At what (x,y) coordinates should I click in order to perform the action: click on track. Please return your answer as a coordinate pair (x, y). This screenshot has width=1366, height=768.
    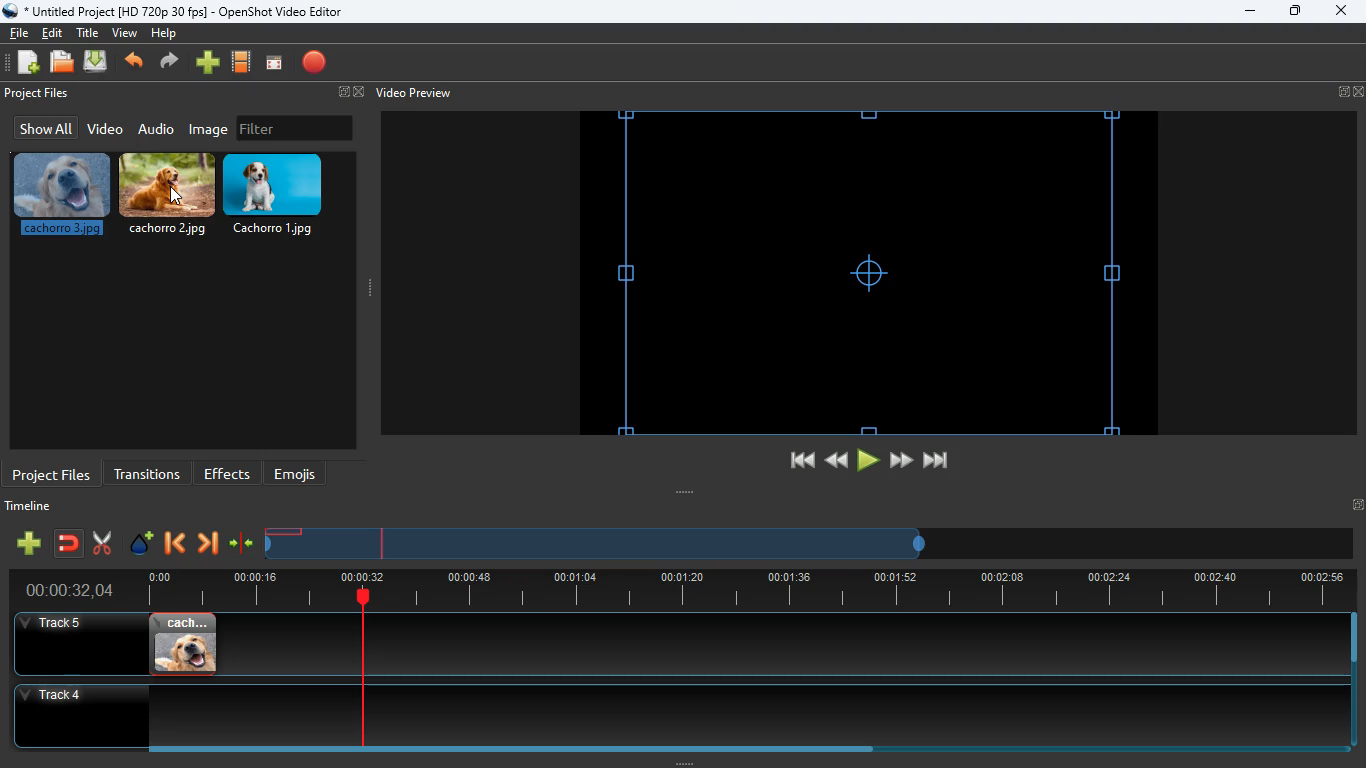
    Looking at the image, I should click on (759, 644).